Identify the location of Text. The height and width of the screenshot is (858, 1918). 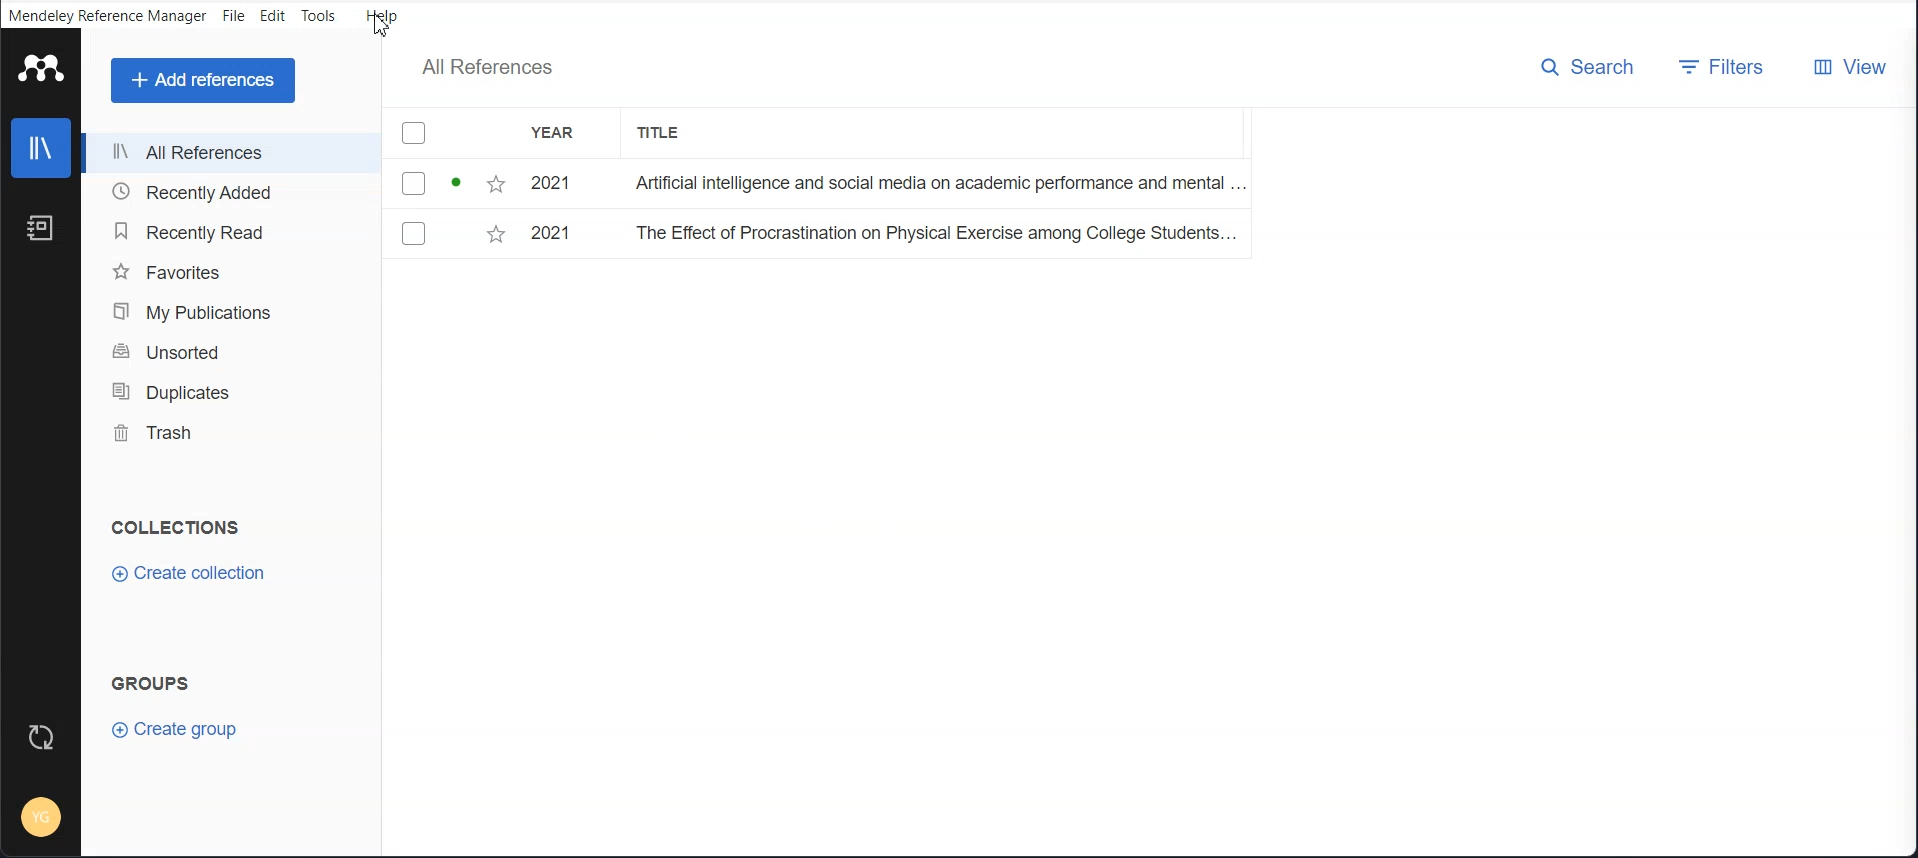
(152, 683).